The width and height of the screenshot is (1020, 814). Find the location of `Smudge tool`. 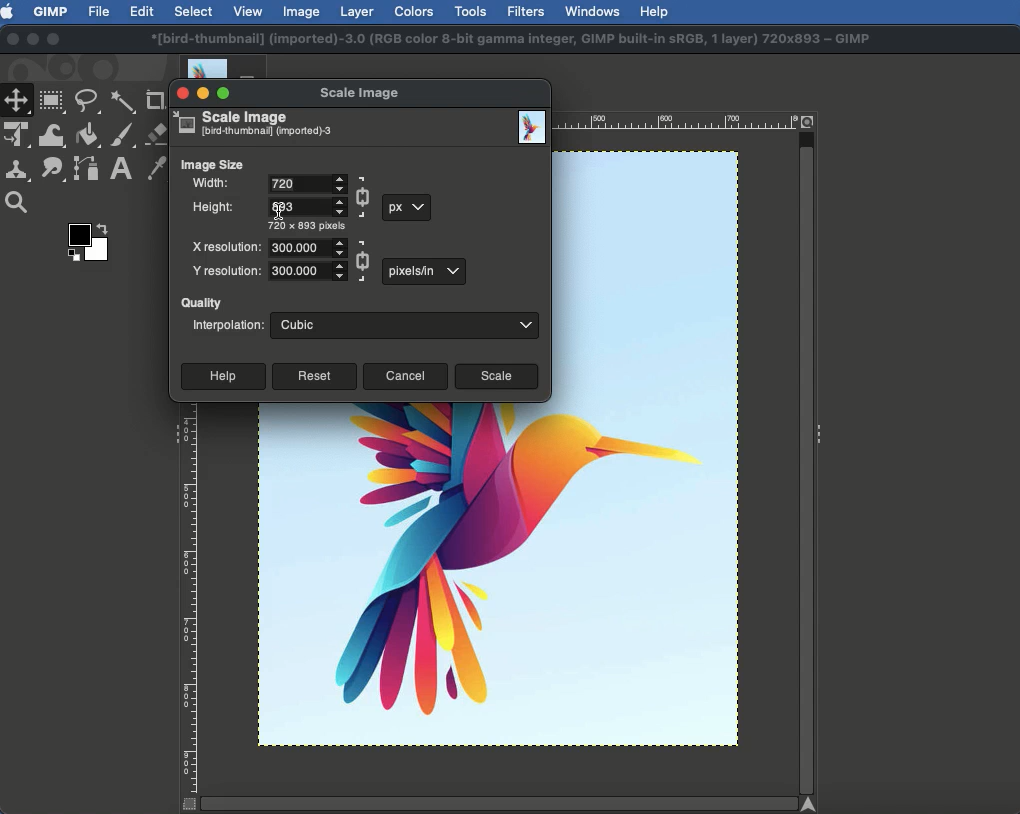

Smudge tool is located at coordinates (54, 171).